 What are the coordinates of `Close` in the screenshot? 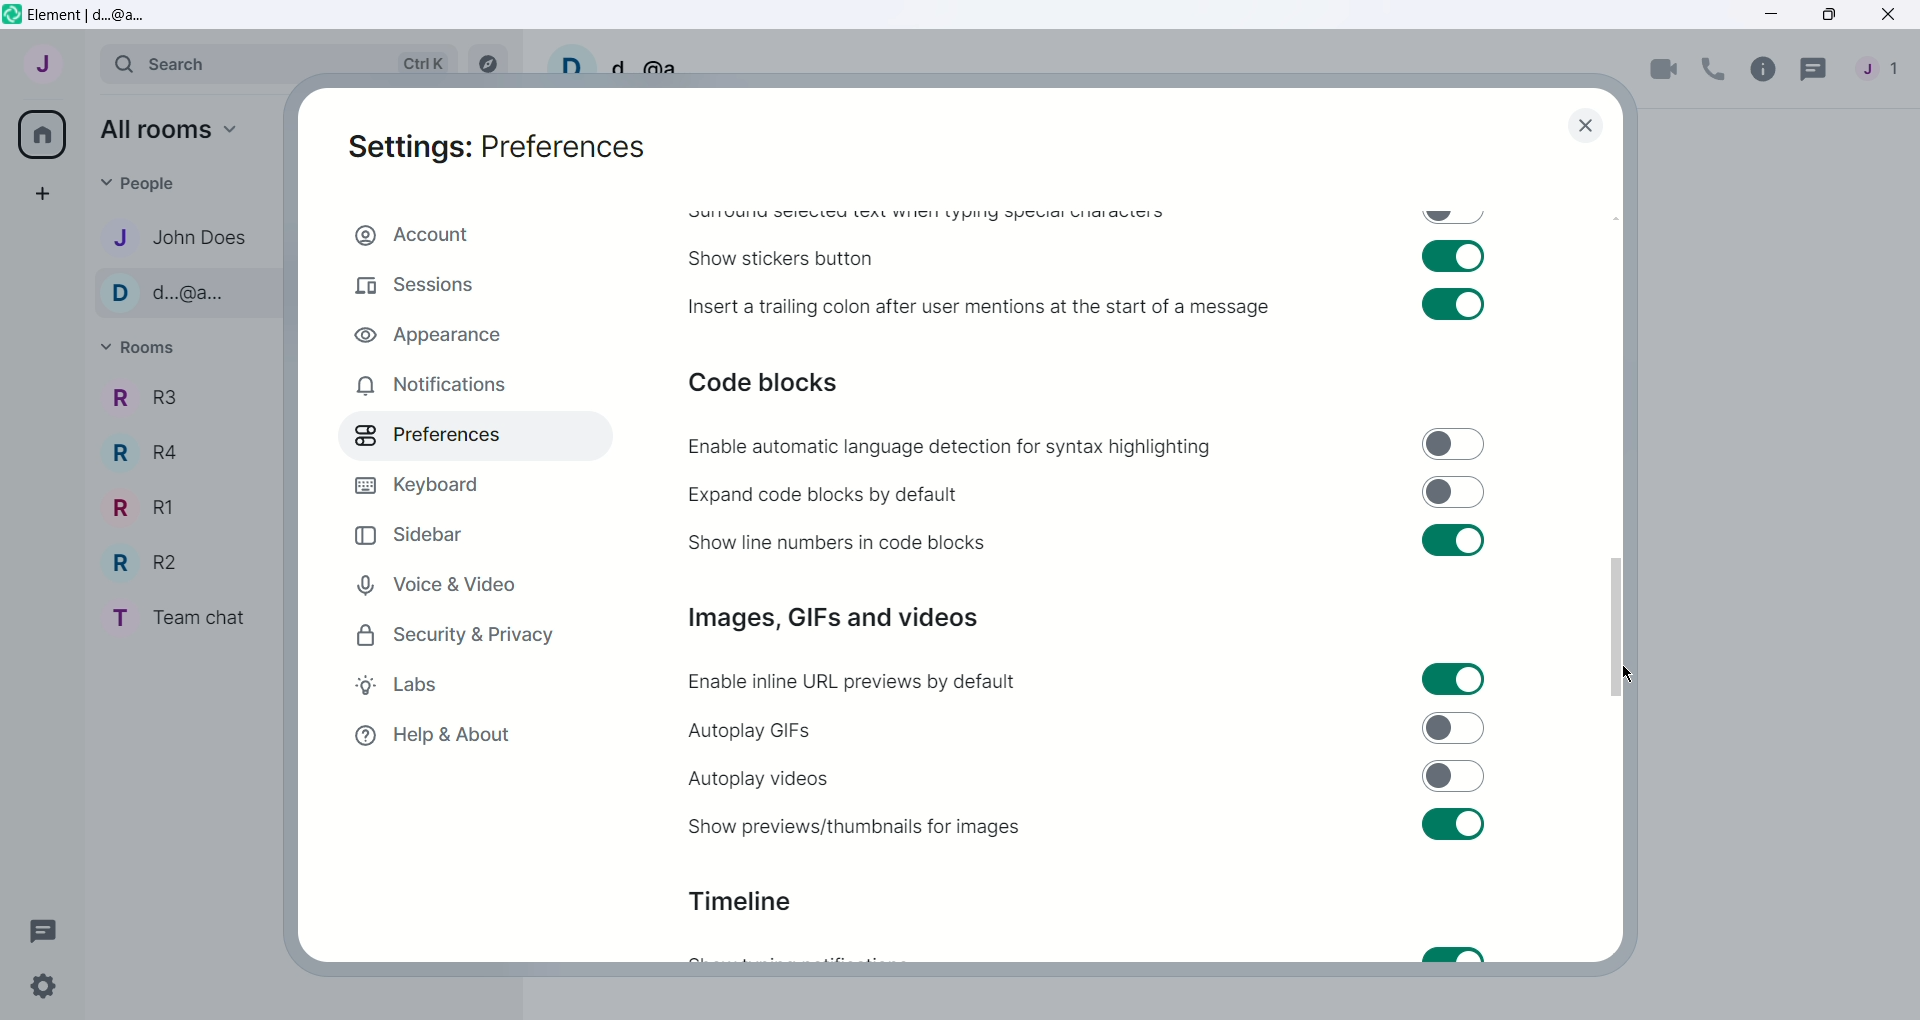 It's located at (1891, 14).